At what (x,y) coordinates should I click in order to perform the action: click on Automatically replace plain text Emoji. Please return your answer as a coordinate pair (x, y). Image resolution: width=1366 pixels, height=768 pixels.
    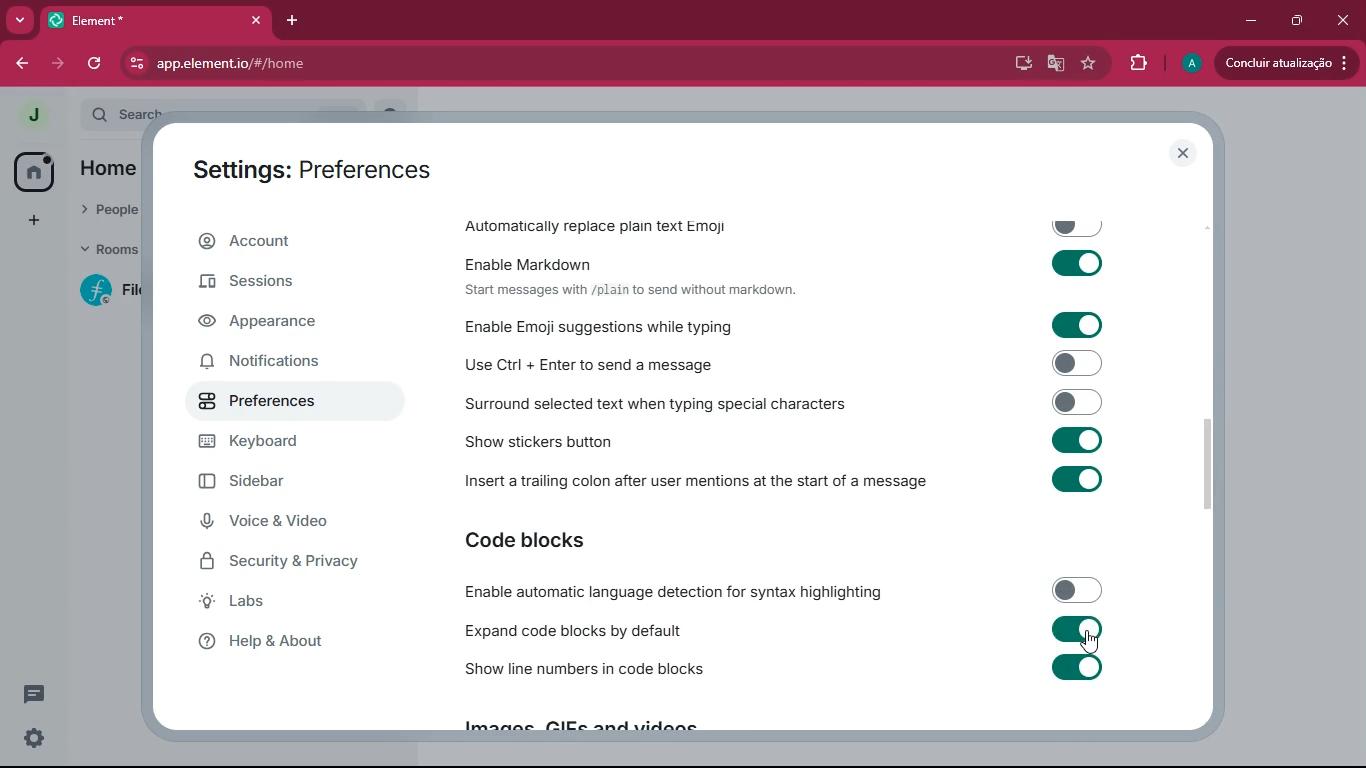
    Looking at the image, I should click on (786, 222).